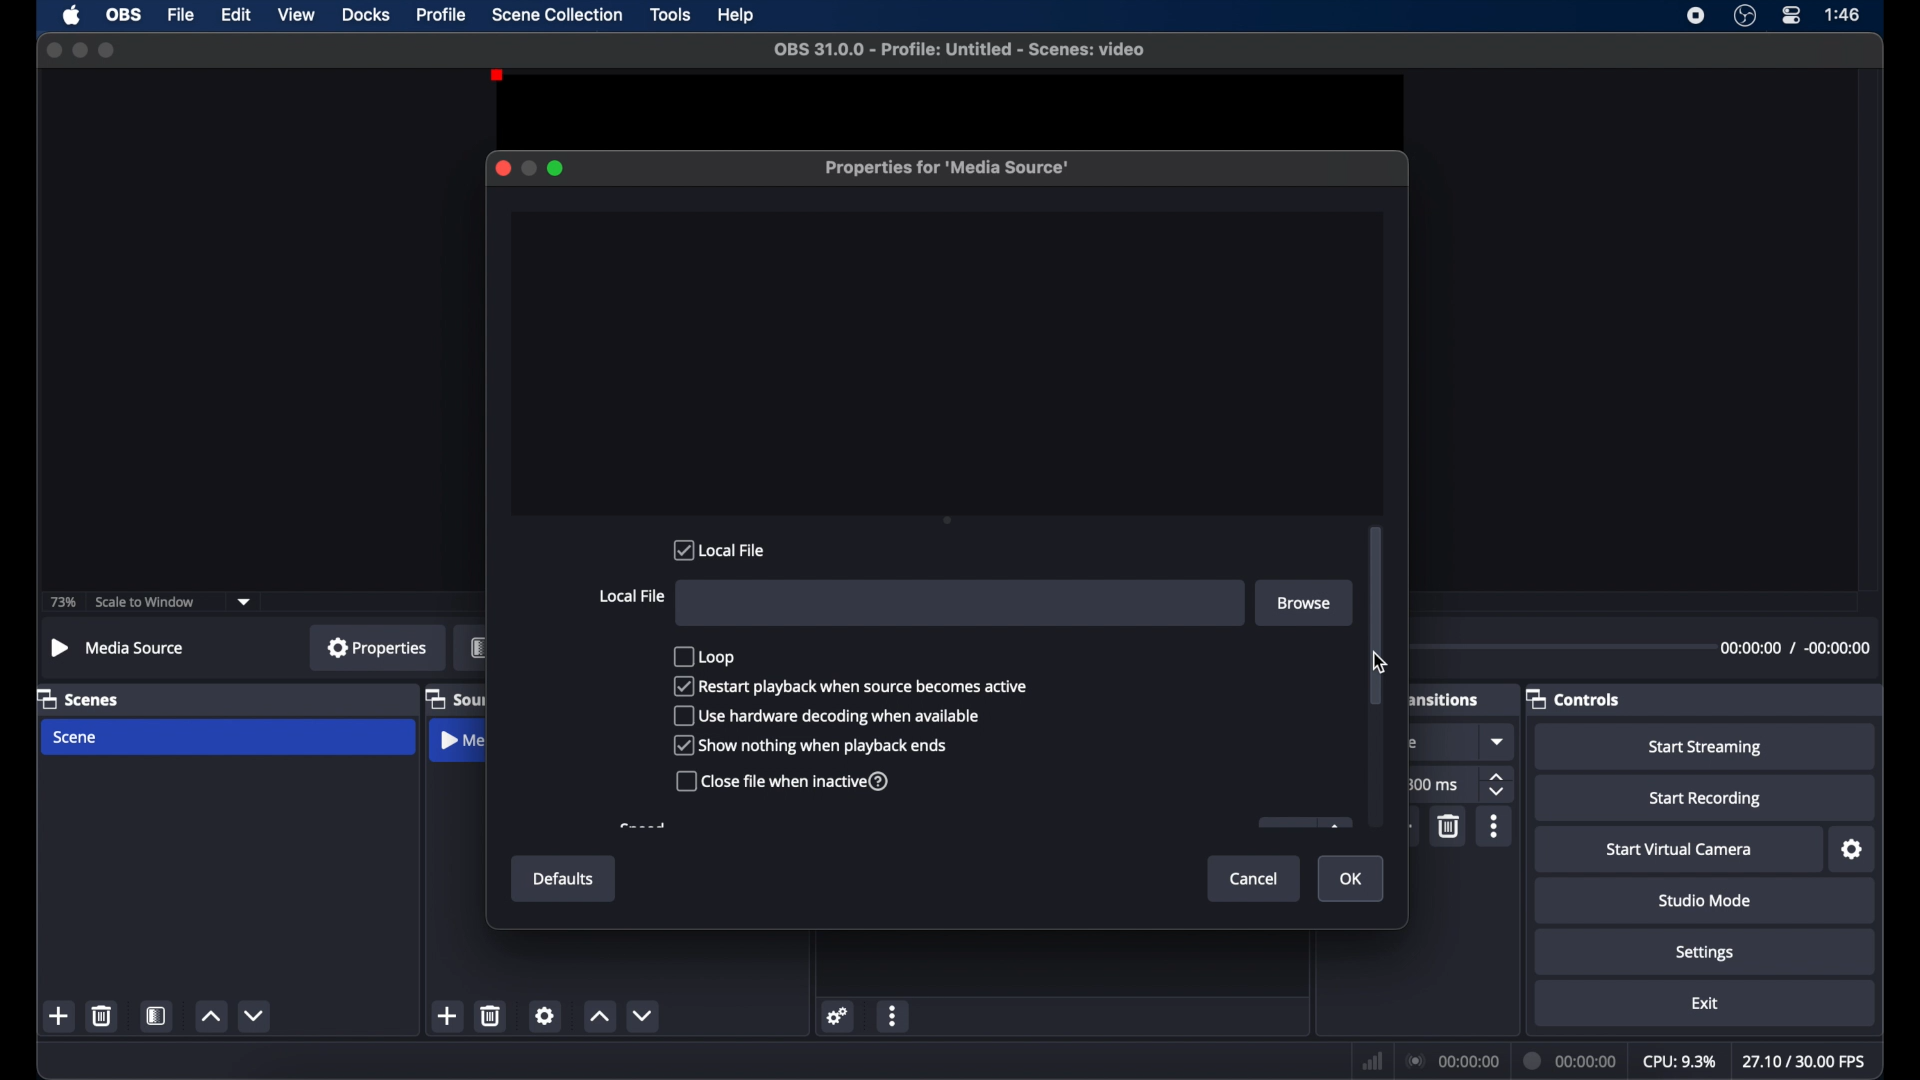 This screenshot has height=1080, width=1920. Describe the element at coordinates (244, 603) in the screenshot. I see `dropdown` at that location.